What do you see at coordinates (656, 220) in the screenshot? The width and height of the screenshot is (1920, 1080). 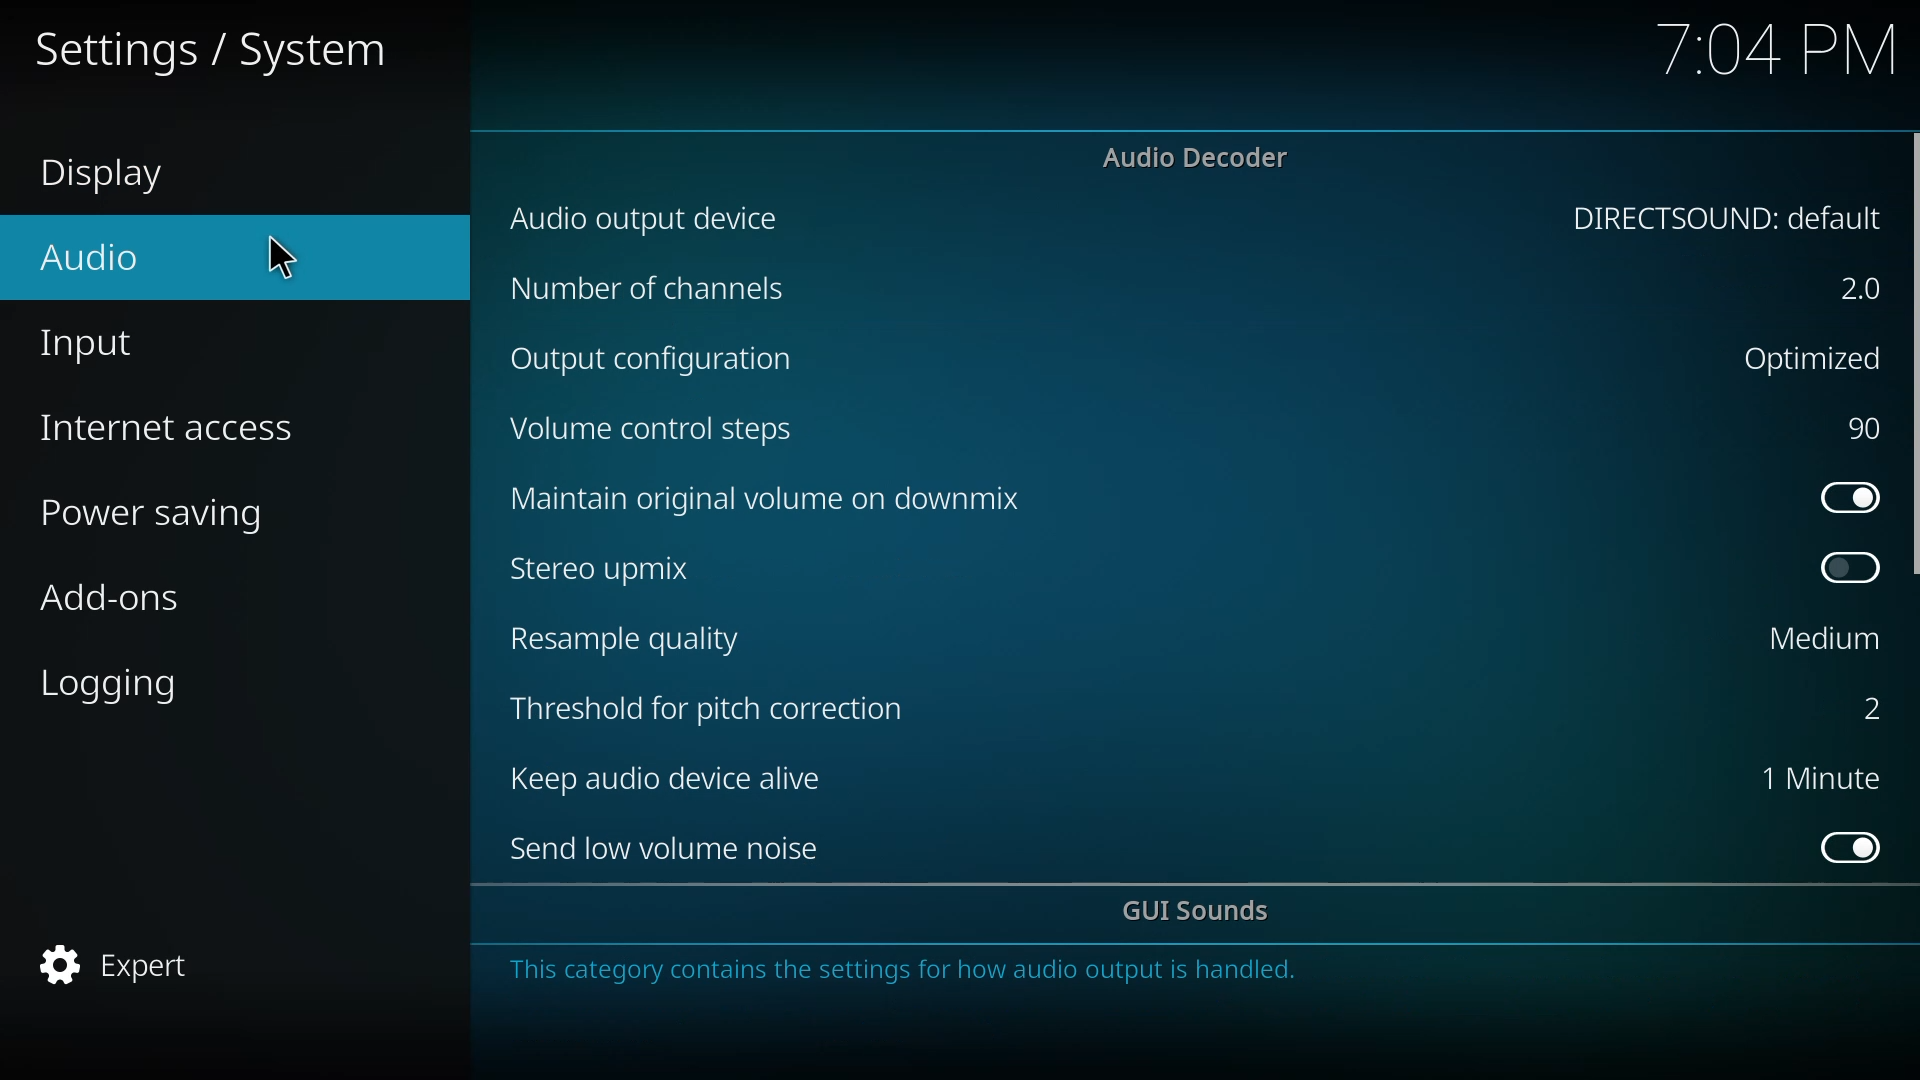 I see `audio output device` at bounding box center [656, 220].